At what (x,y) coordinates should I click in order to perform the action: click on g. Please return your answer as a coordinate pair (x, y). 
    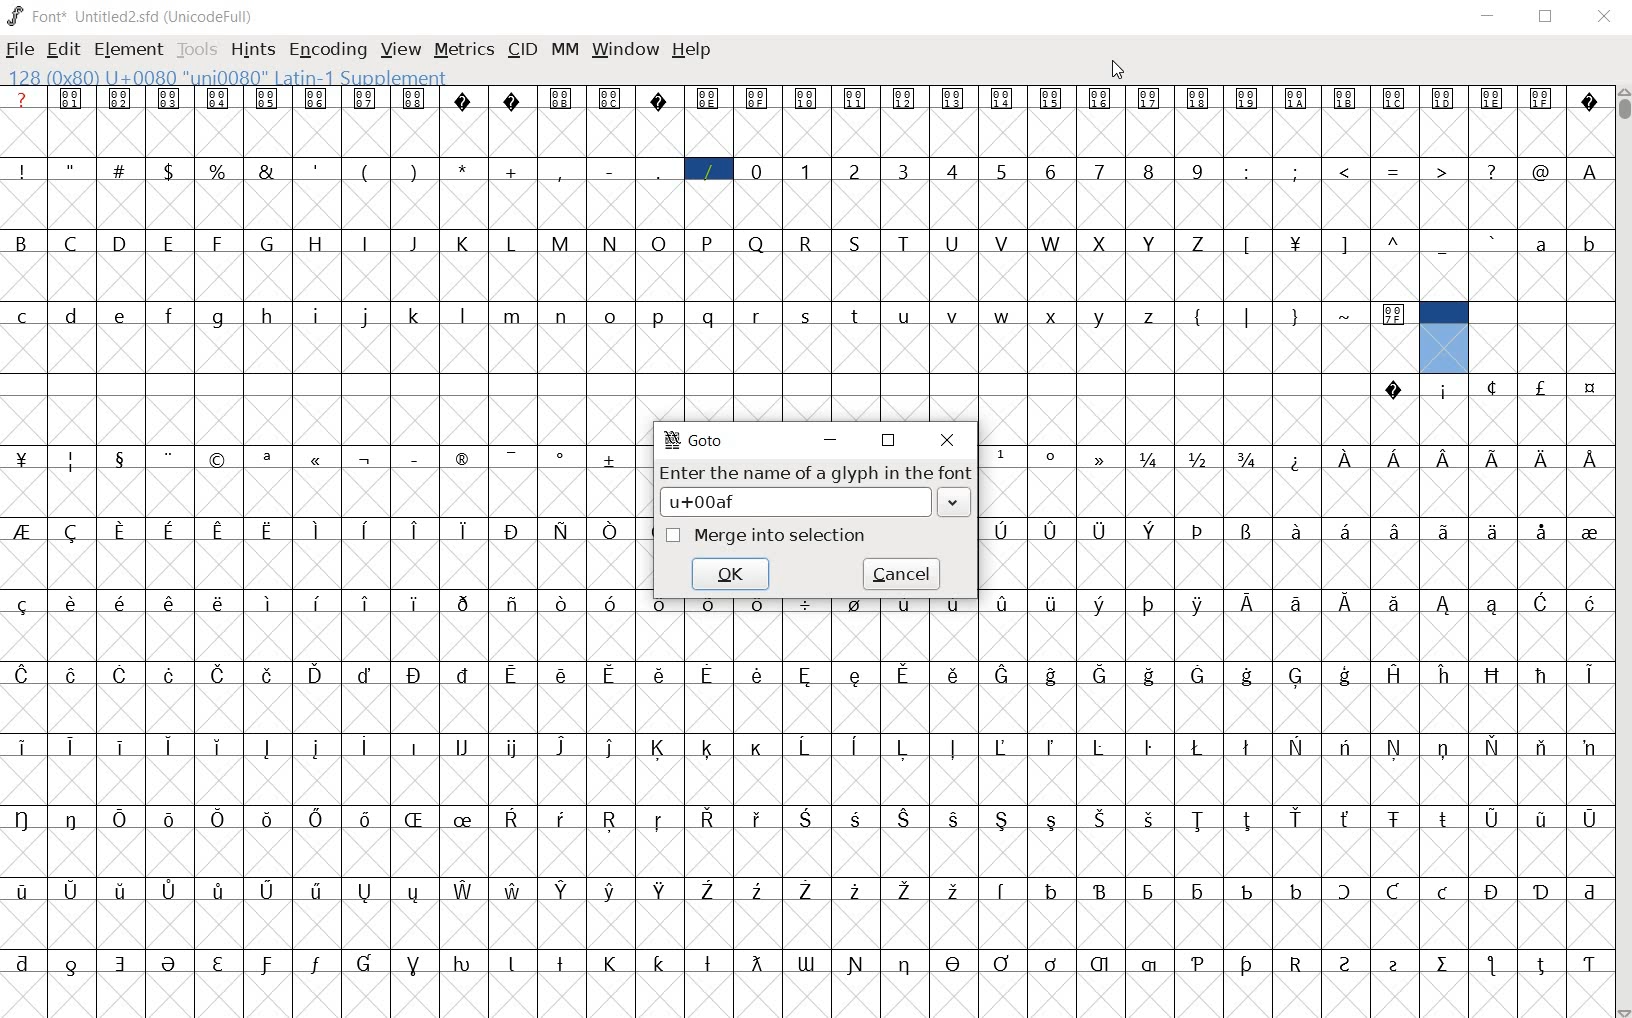
    Looking at the image, I should click on (221, 316).